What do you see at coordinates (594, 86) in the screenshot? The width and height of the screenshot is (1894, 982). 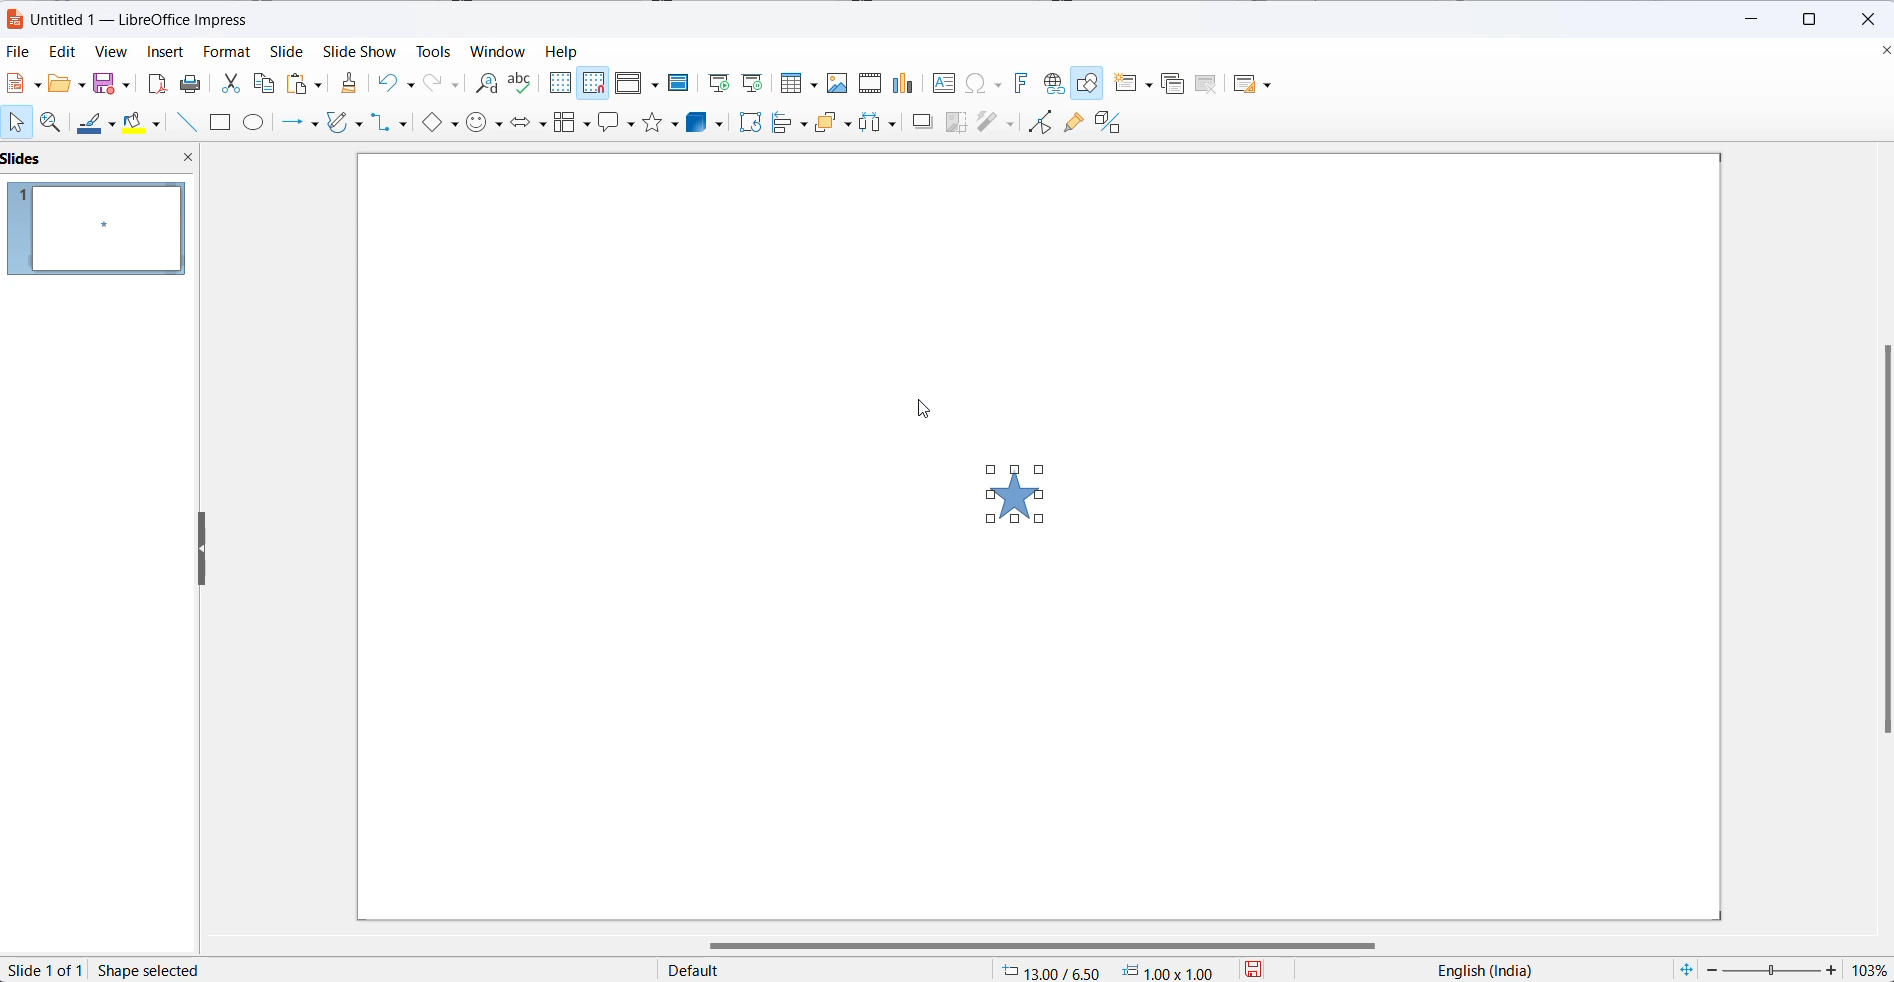 I see `snap to grid` at bounding box center [594, 86].